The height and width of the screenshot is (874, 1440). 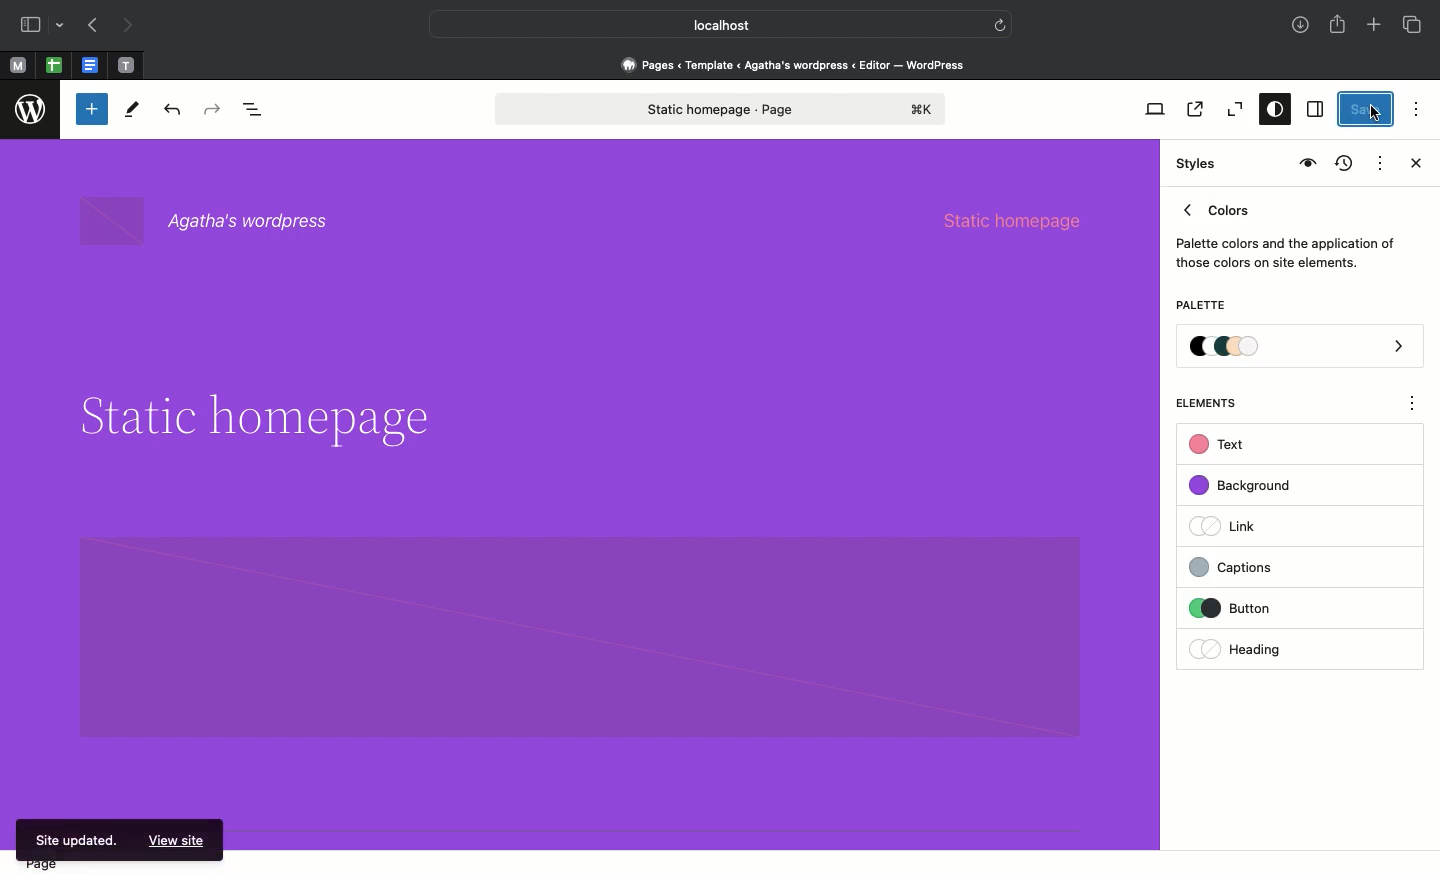 I want to click on Headings, so click(x=1265, y=647).